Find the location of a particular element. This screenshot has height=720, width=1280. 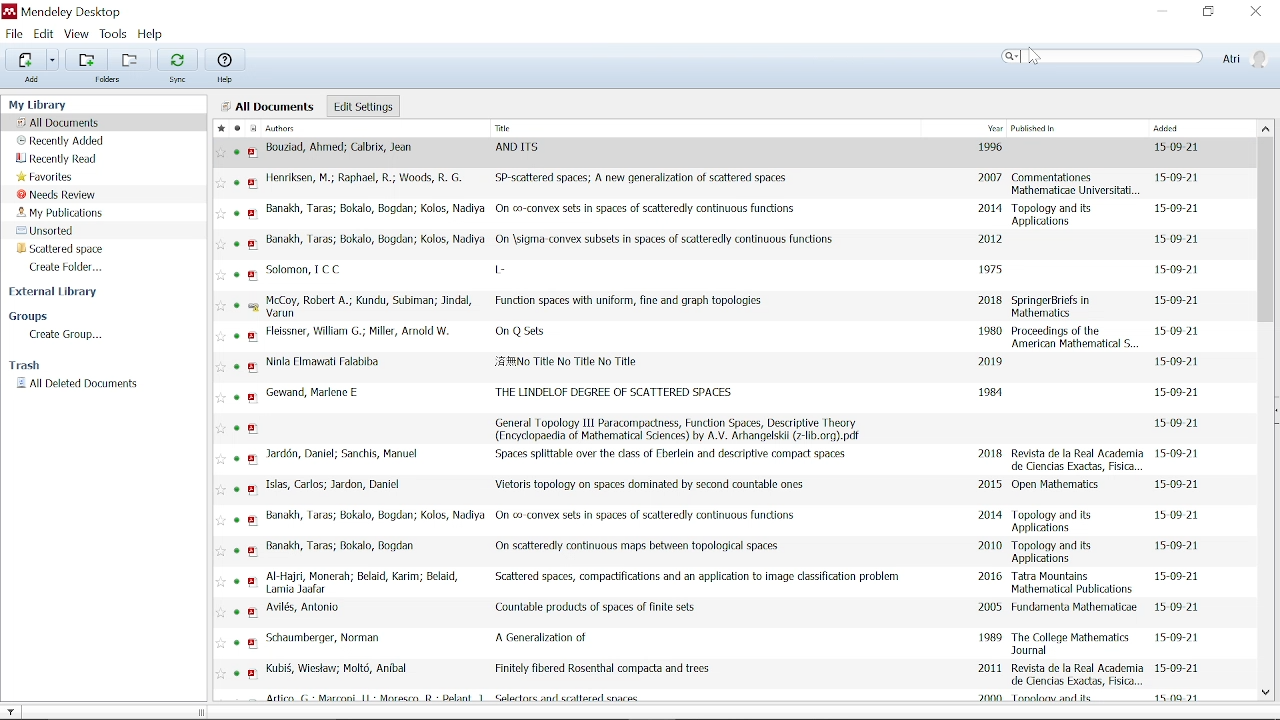

Marked as favorite is located at coordinates (218, 128).